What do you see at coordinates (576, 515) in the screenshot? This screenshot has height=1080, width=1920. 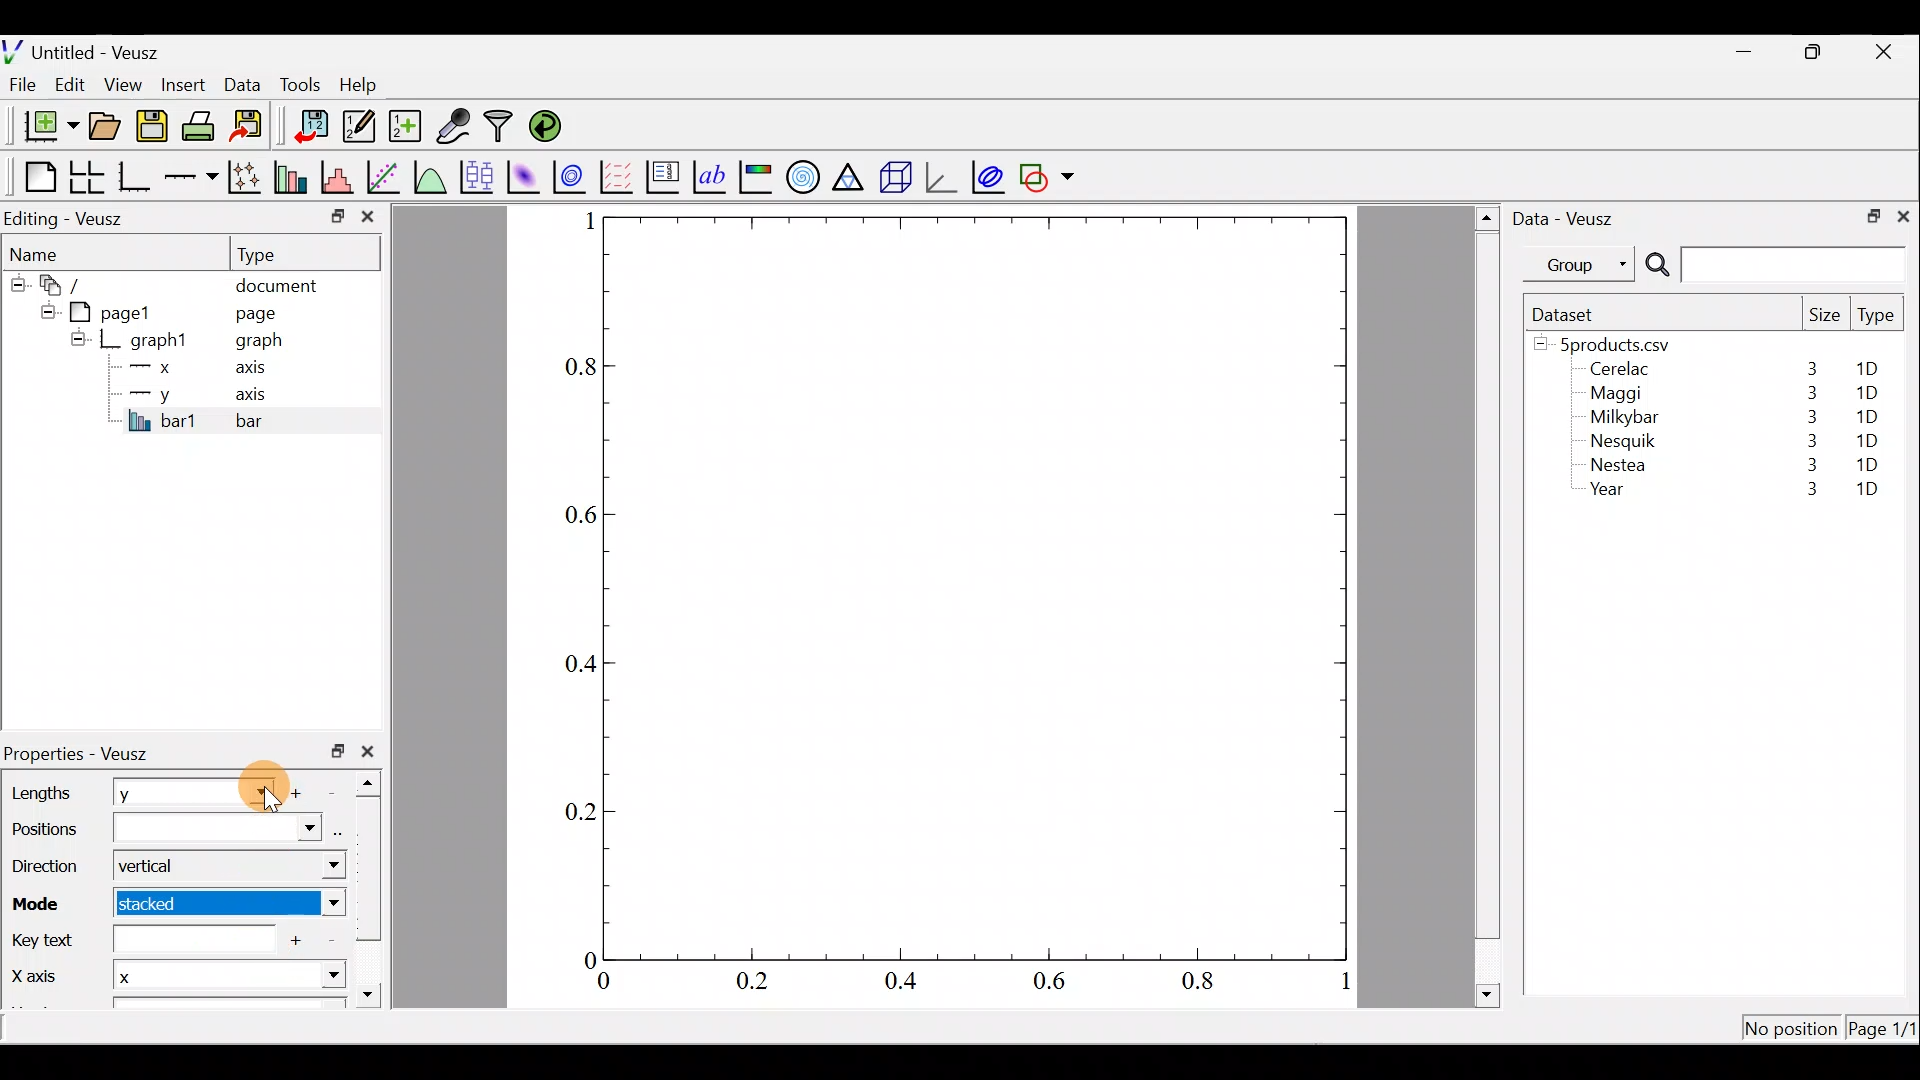 I see `0.6` at bounding box center [576, 515].